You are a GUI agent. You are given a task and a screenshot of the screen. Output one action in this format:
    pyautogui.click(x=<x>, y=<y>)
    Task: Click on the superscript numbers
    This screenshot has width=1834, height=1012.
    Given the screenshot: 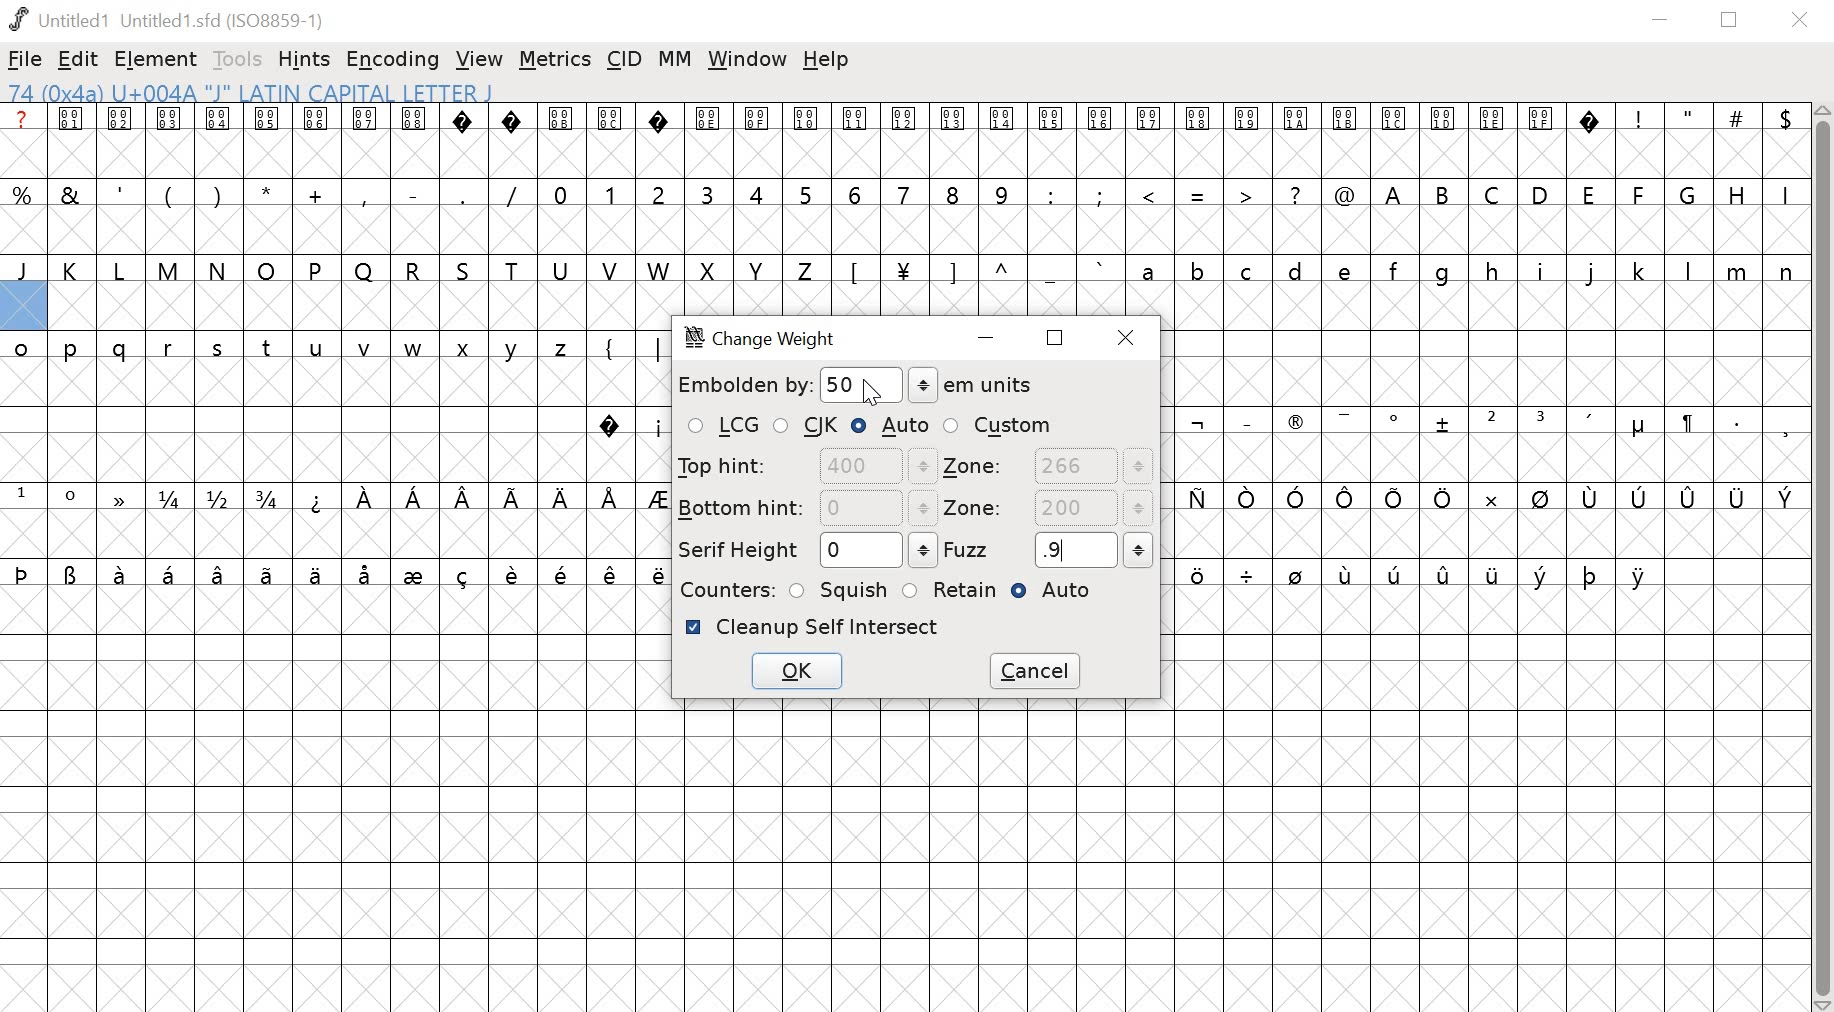 What is the action you would take?
    pyautogui.click(x=47, y=495)
    